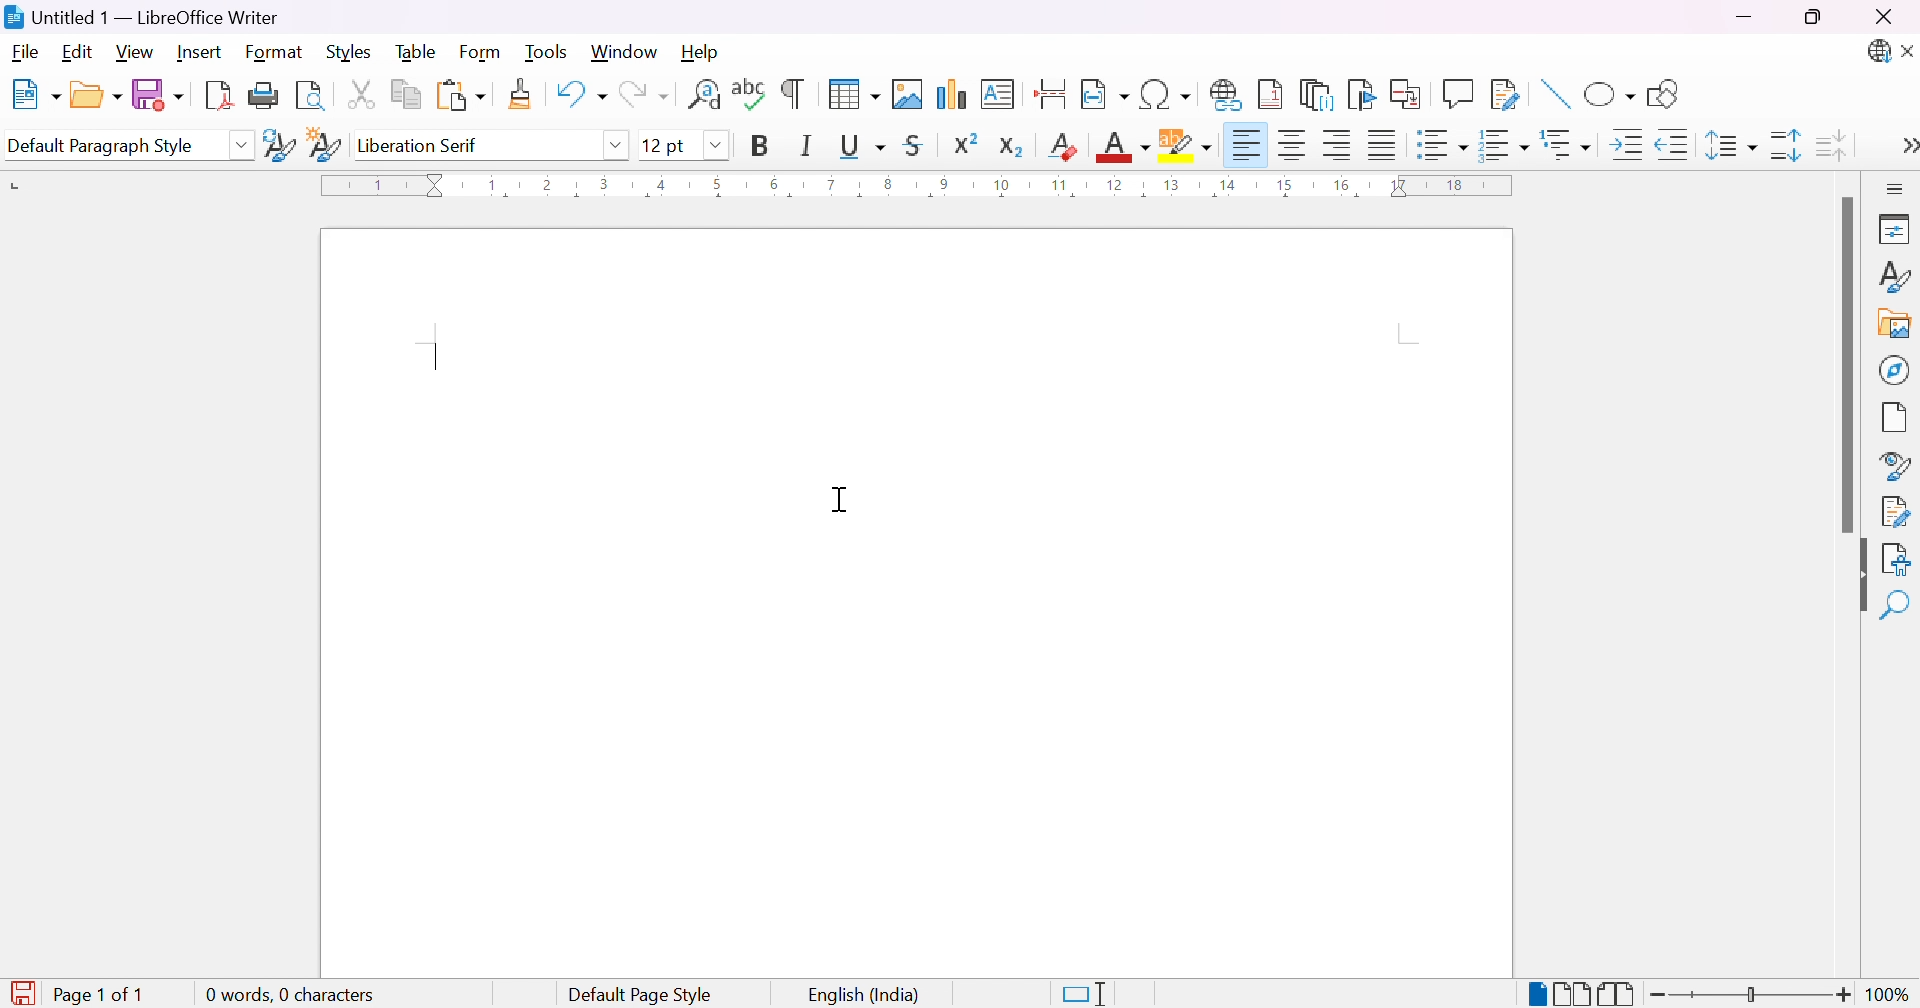 This screenshot has width=1920, height=1008. I want to click on Insert table, so click(853, 93).